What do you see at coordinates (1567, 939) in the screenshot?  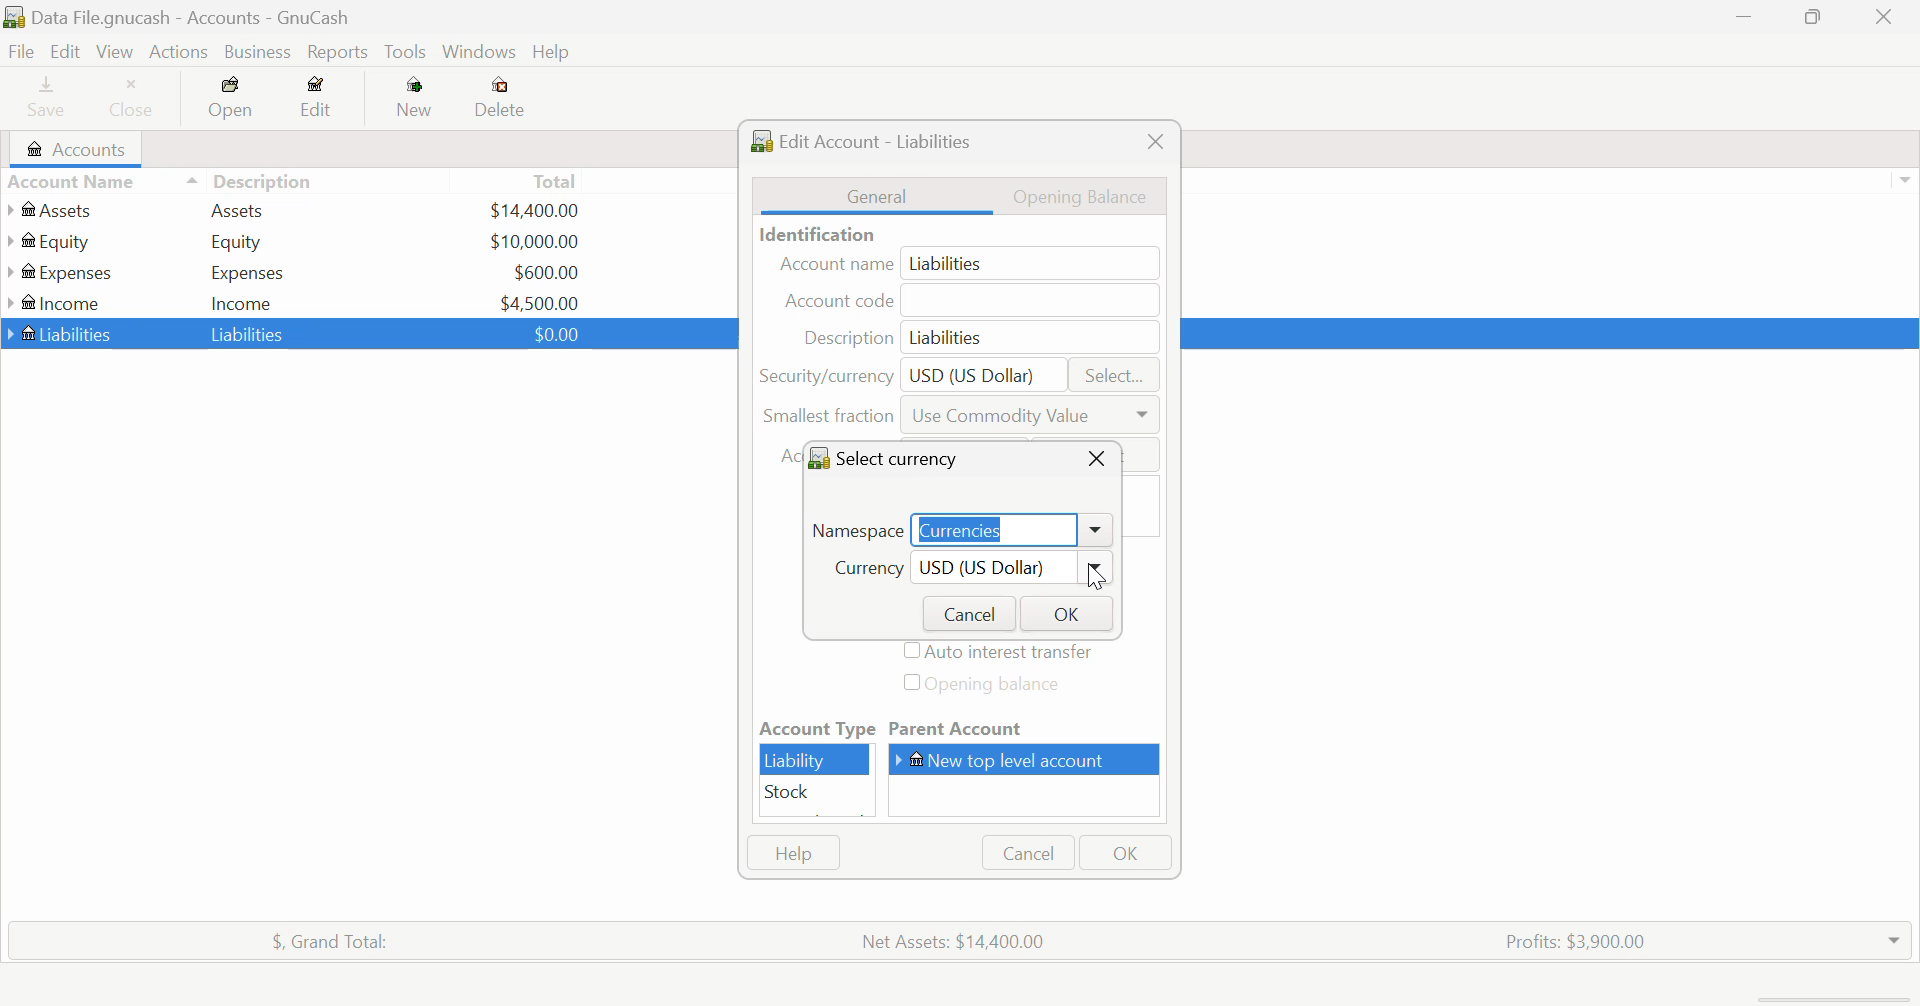 I see `Profits` at bounding box center [1567, 939].